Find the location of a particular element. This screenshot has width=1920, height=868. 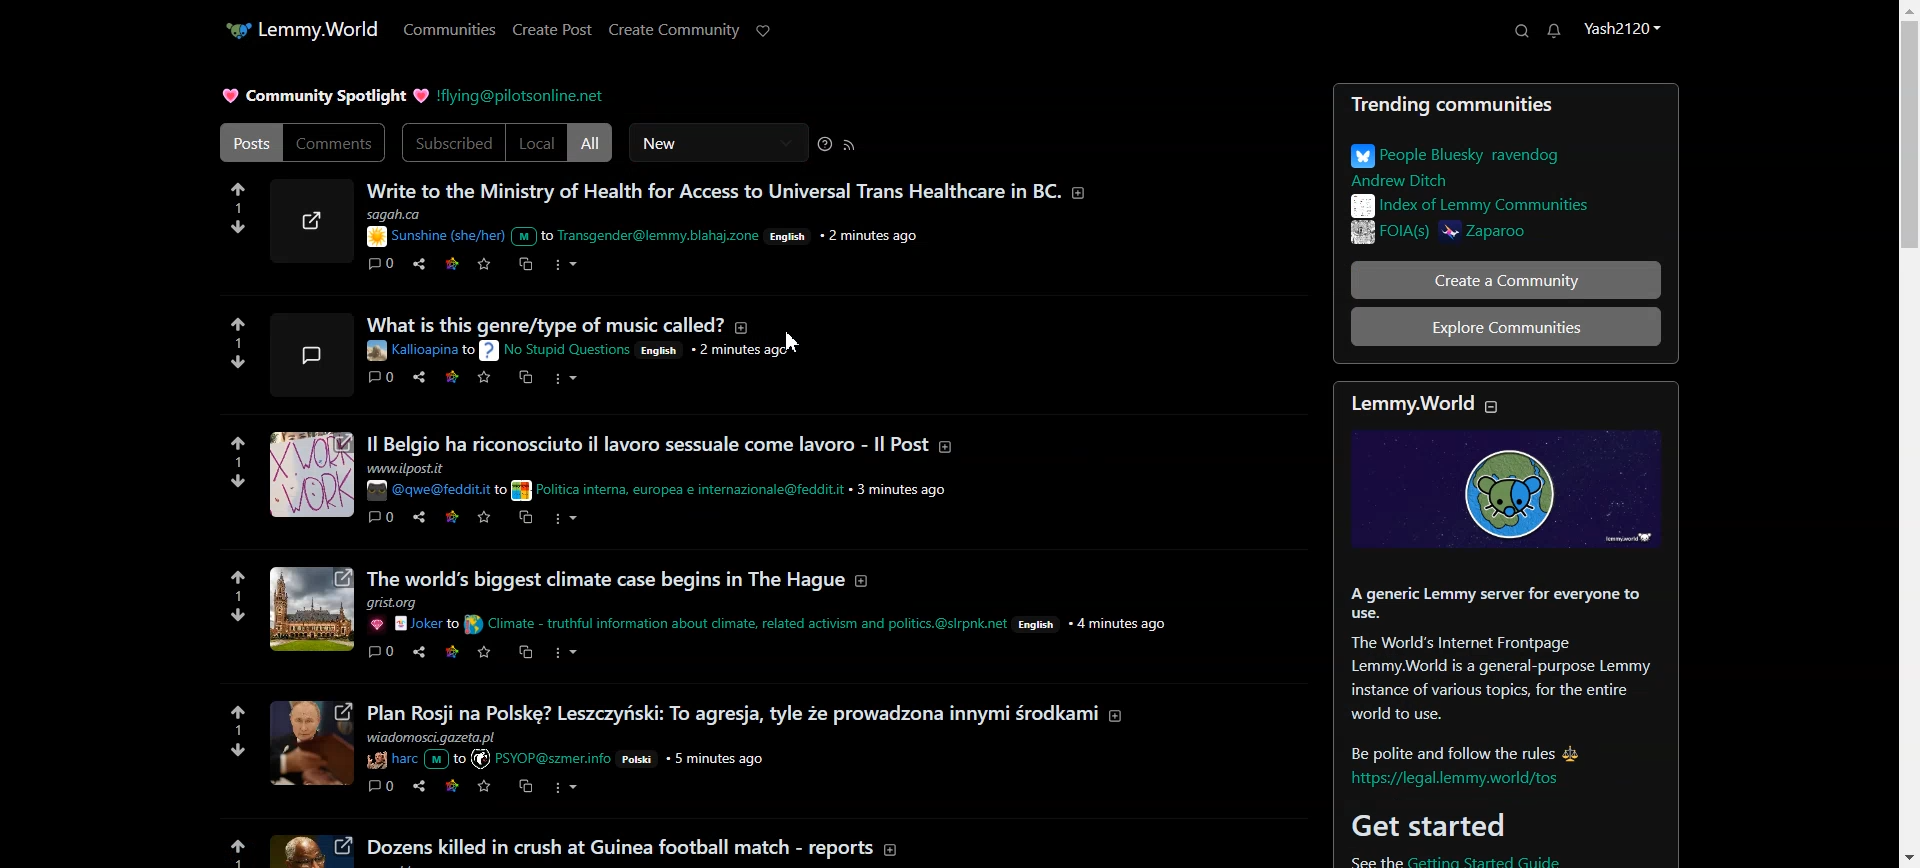

about is located at coordinates (1110, 327).